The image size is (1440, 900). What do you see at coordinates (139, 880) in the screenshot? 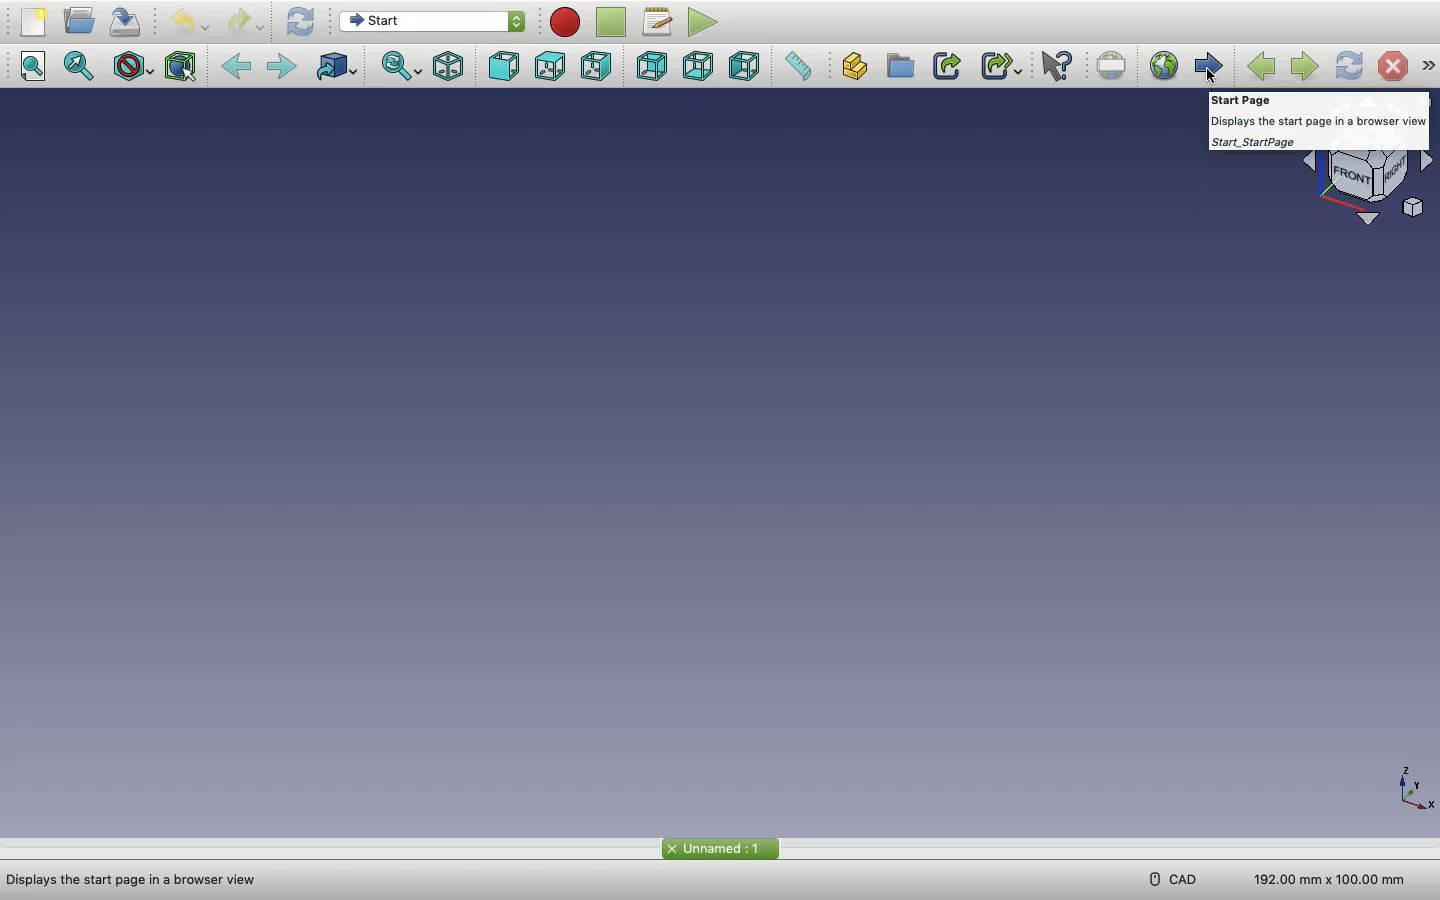
I see `Address` at bounding box center [139, 880].